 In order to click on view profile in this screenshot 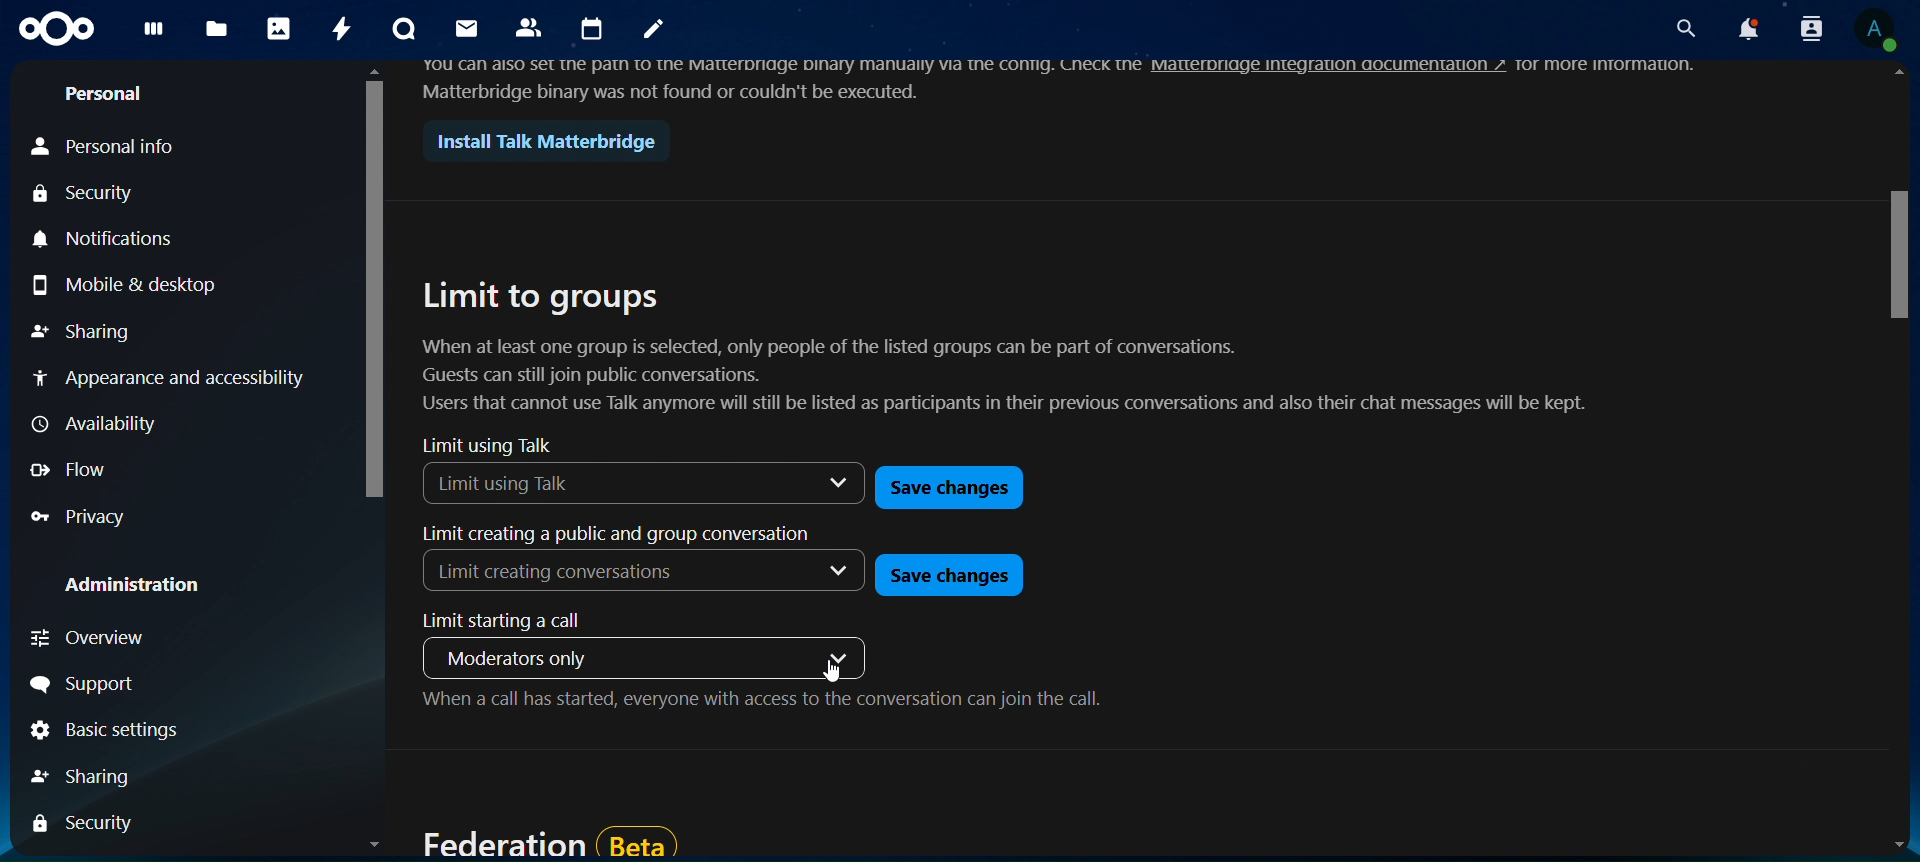, I will do `click(1874, 29)`.